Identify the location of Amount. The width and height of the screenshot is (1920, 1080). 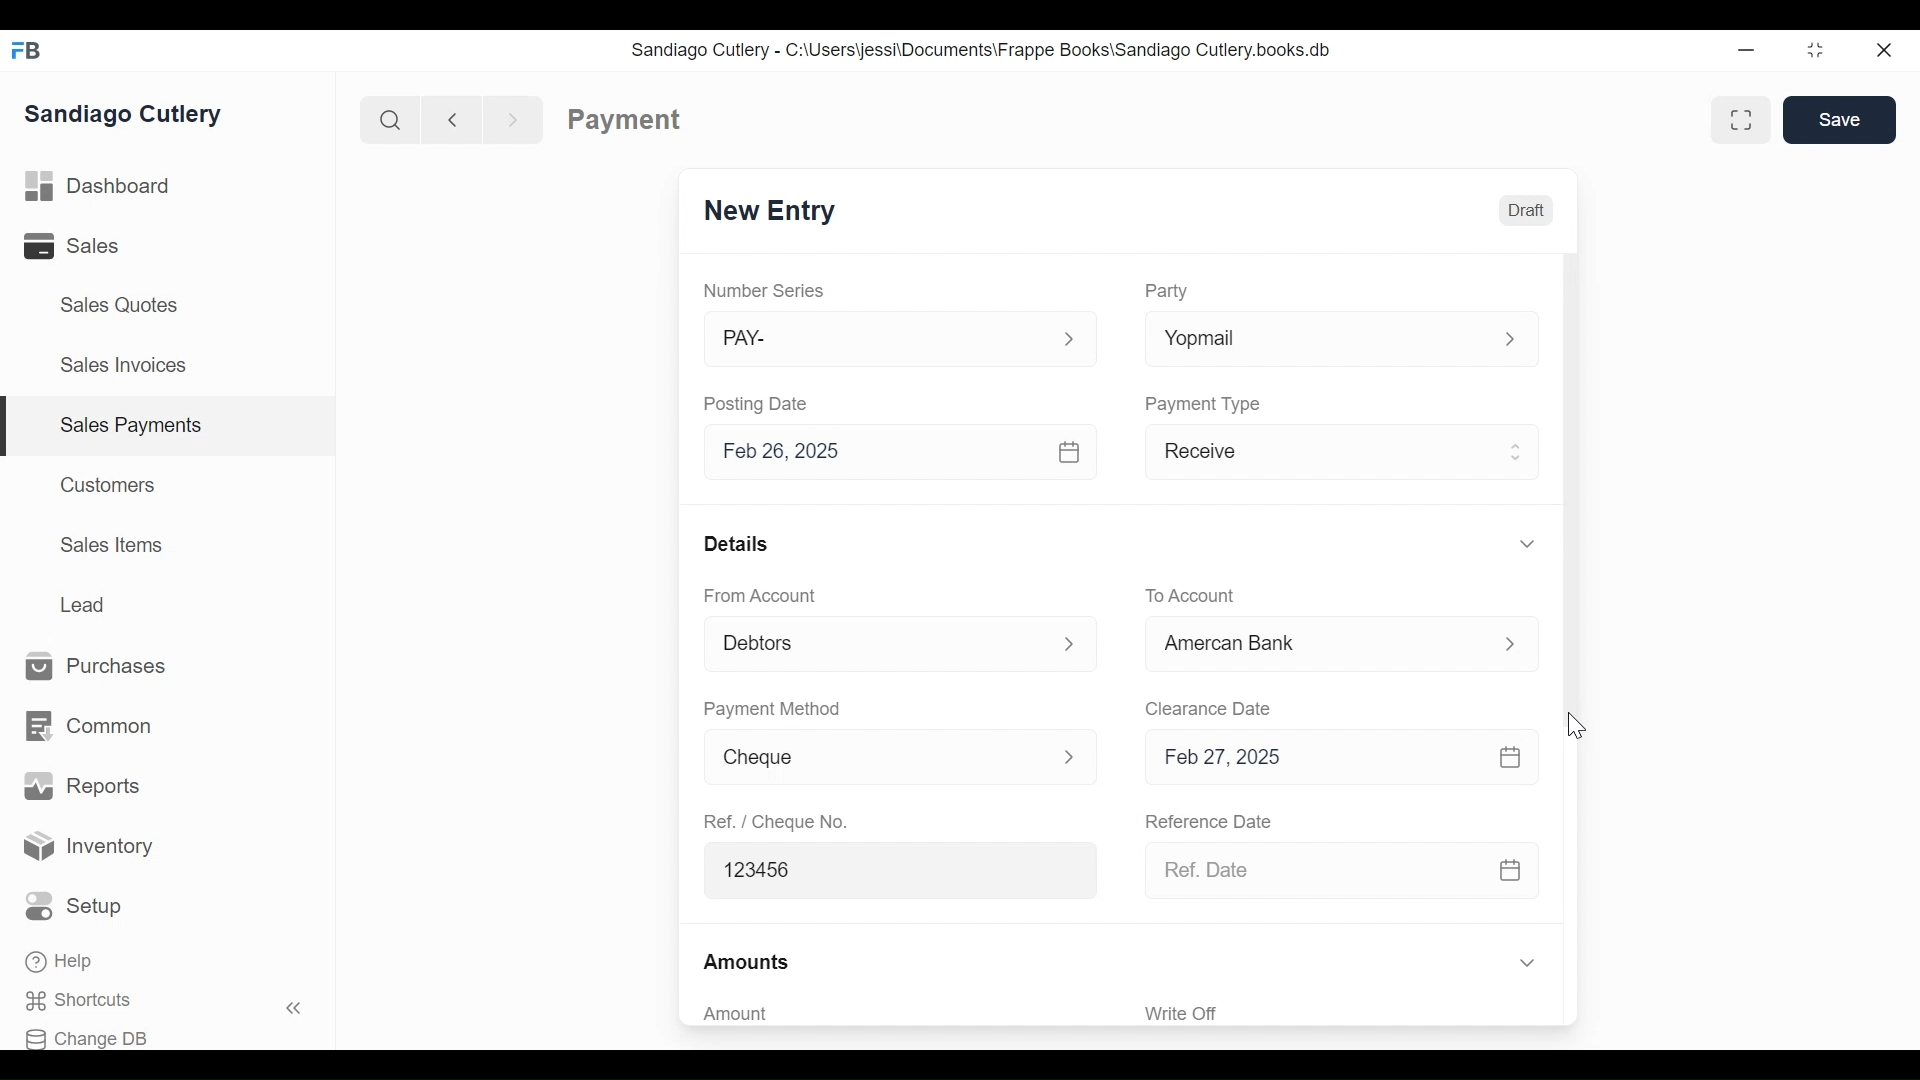
(890, 1014).